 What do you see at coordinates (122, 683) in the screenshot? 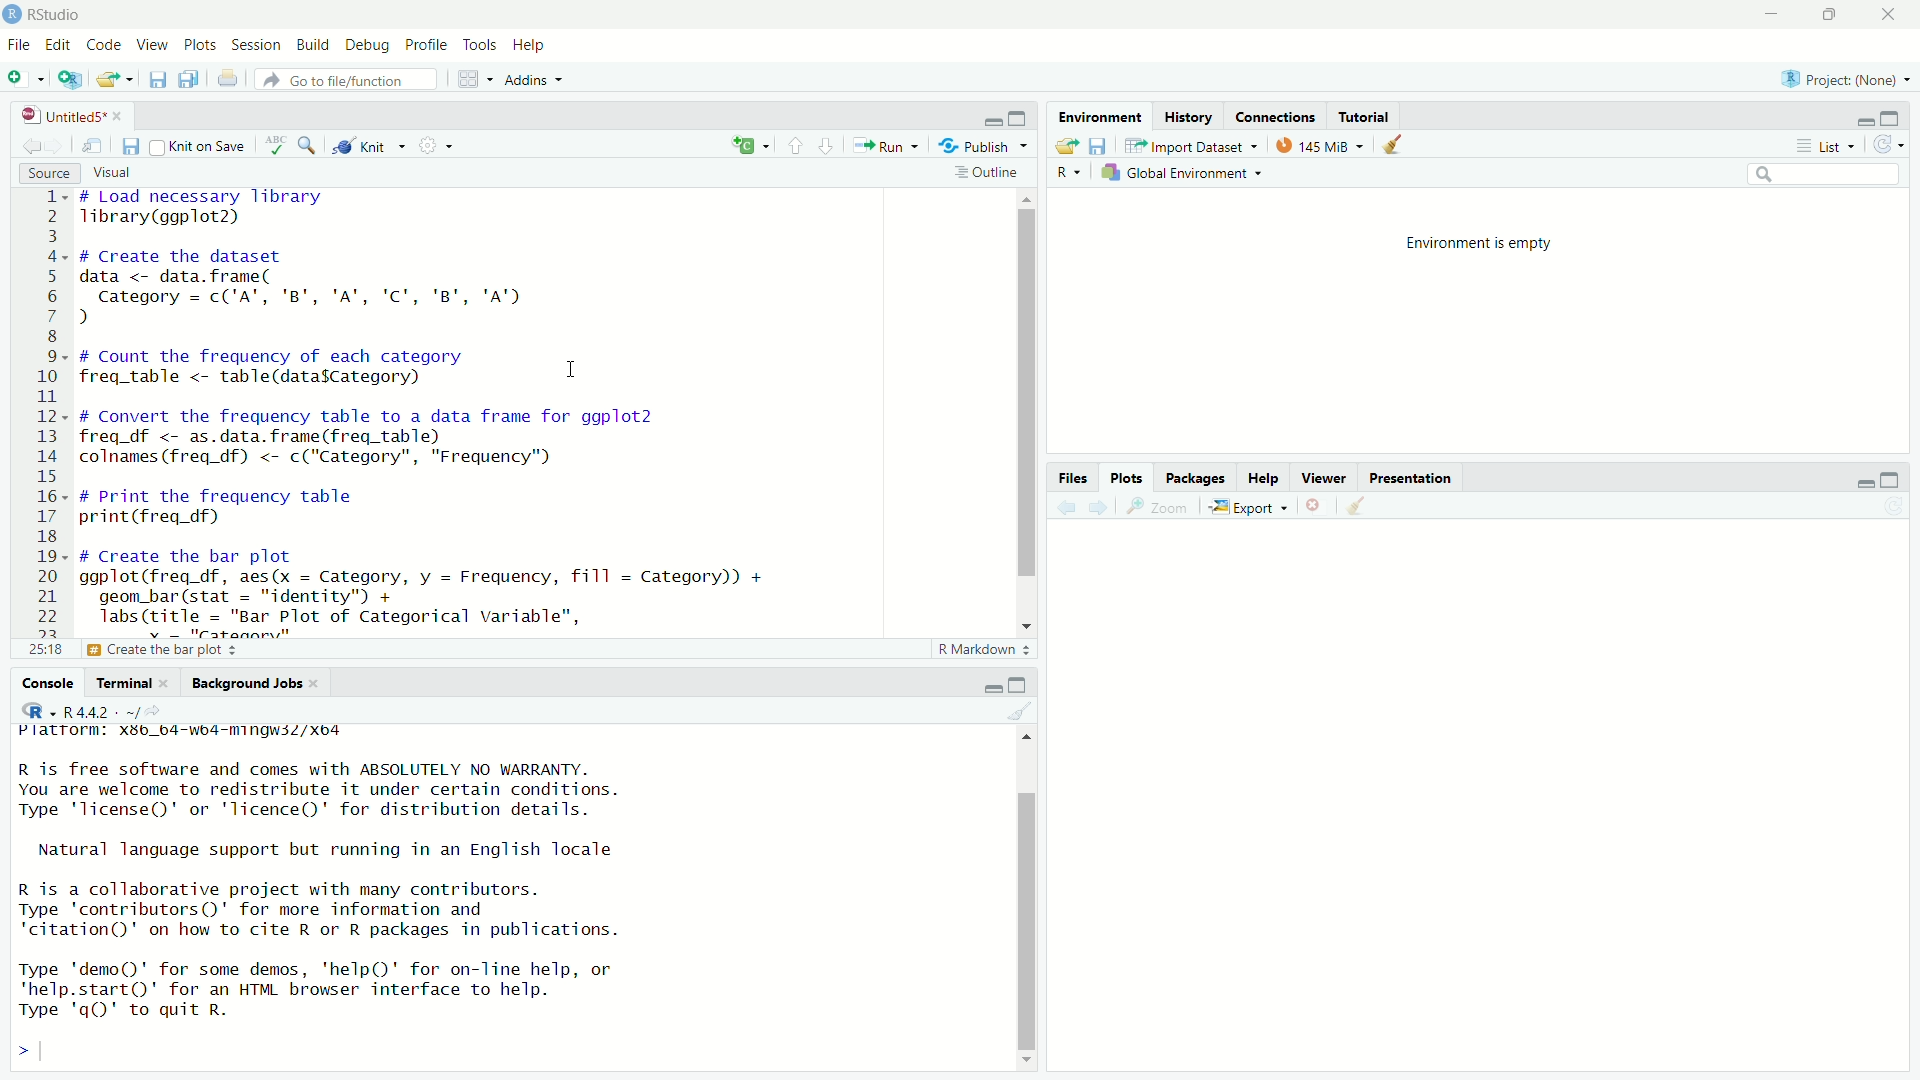
I see `Terminal` at bounding box center [122, 683].